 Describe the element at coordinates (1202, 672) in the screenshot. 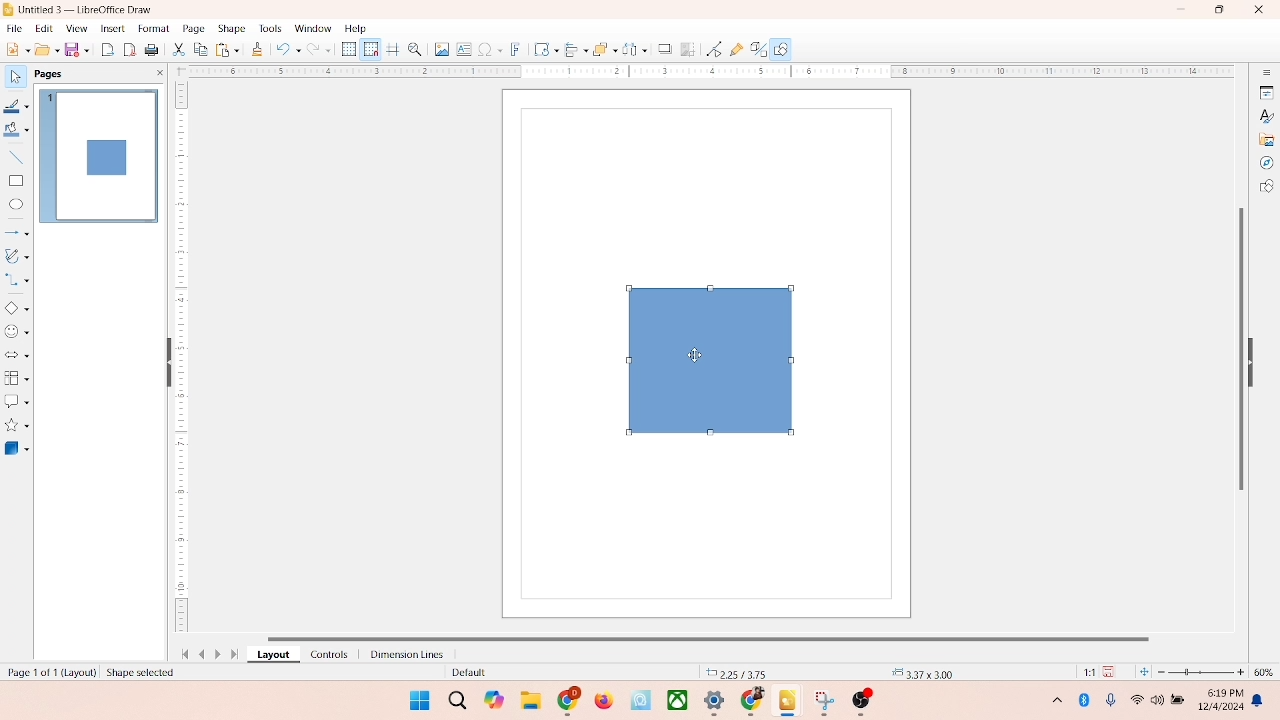

I see `zoom factor` at that location.